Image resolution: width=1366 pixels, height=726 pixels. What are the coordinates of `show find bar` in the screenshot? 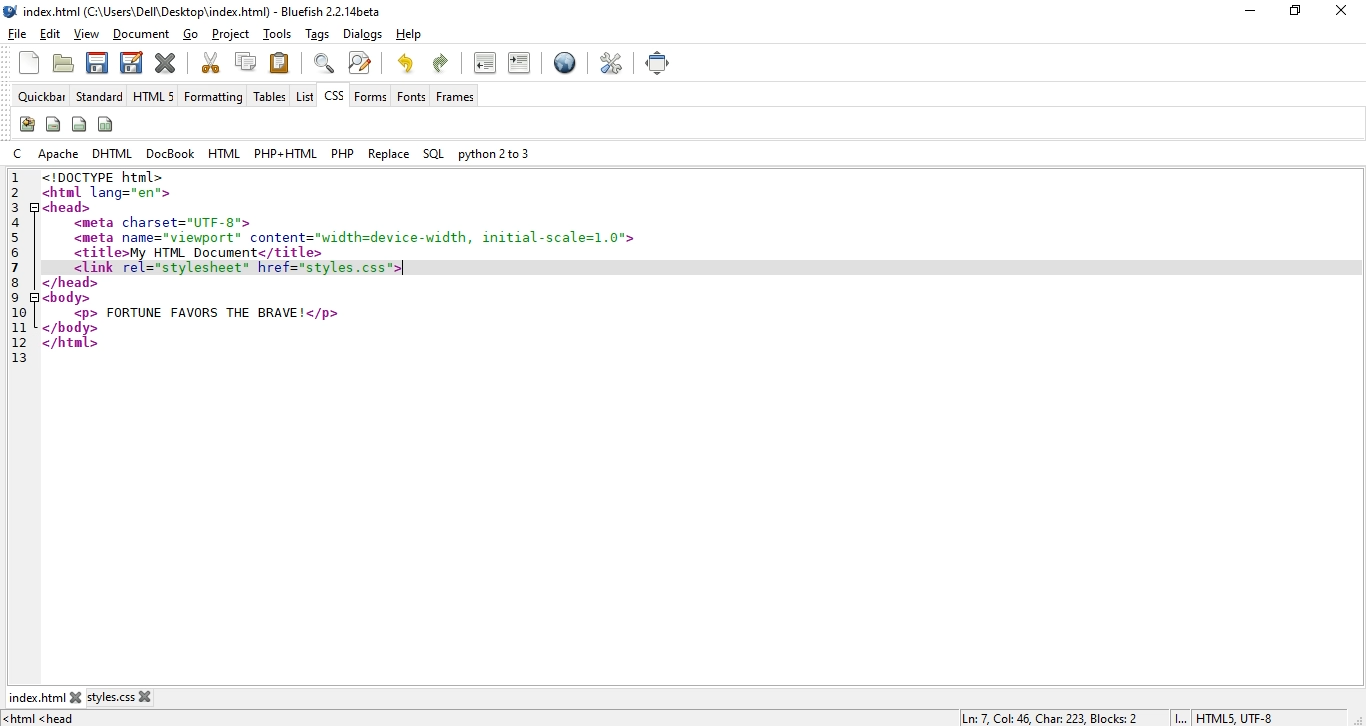 It's located at (324, 62).